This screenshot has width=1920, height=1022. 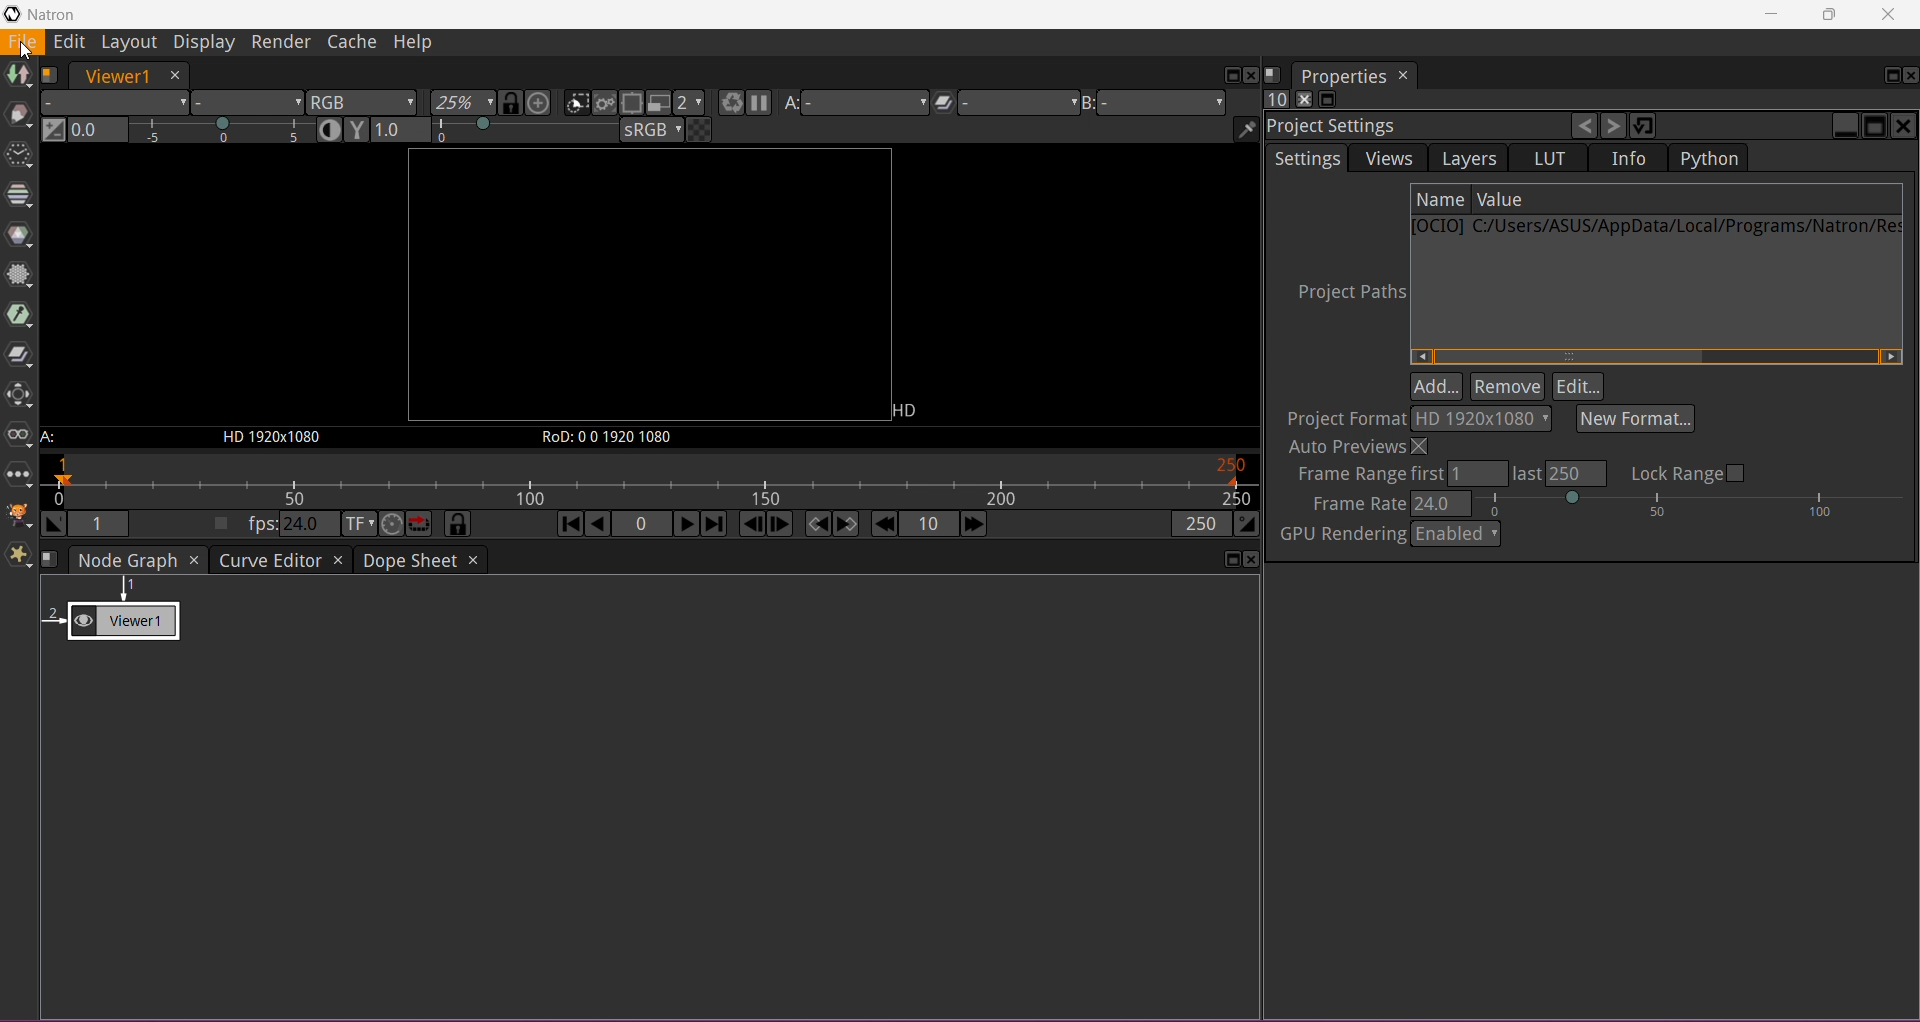 What do you see at coordinates (1347, 420) in the screenshot?
I see `Project Format` at bounding box center [1347, 420].